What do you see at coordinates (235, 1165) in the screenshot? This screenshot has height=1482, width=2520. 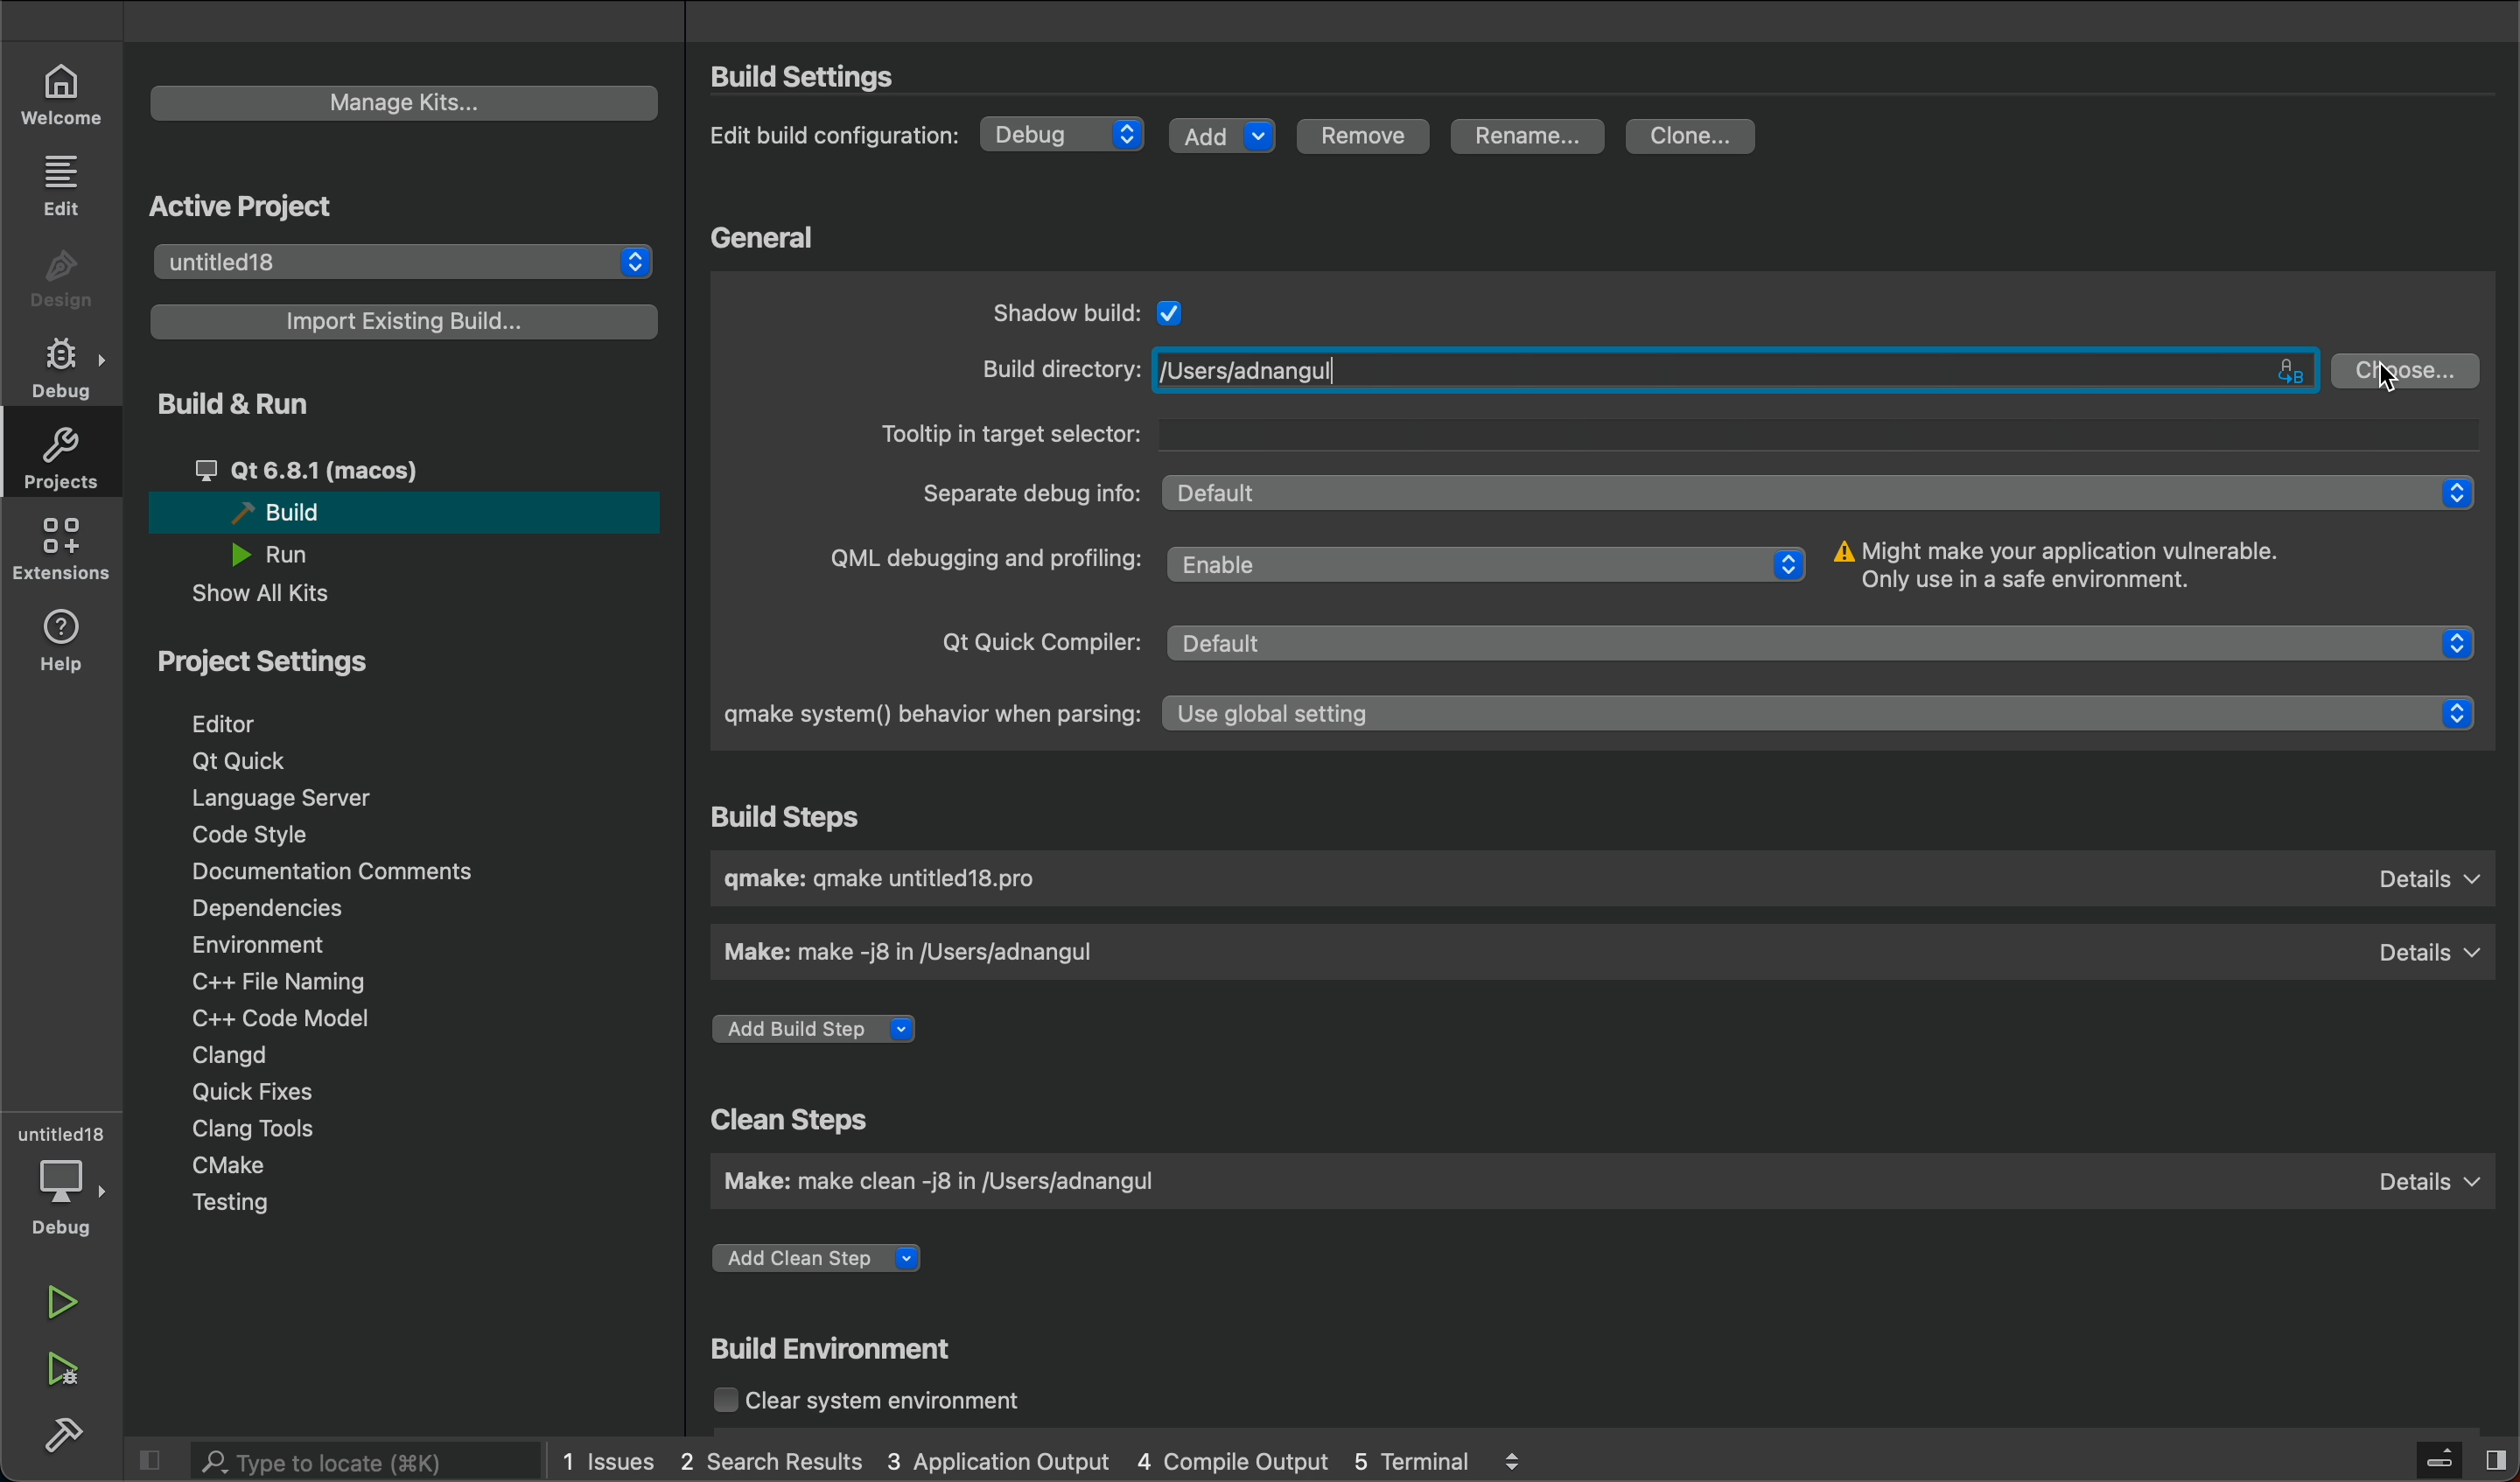 I see `cmake` at bounding box center [235, 1165].